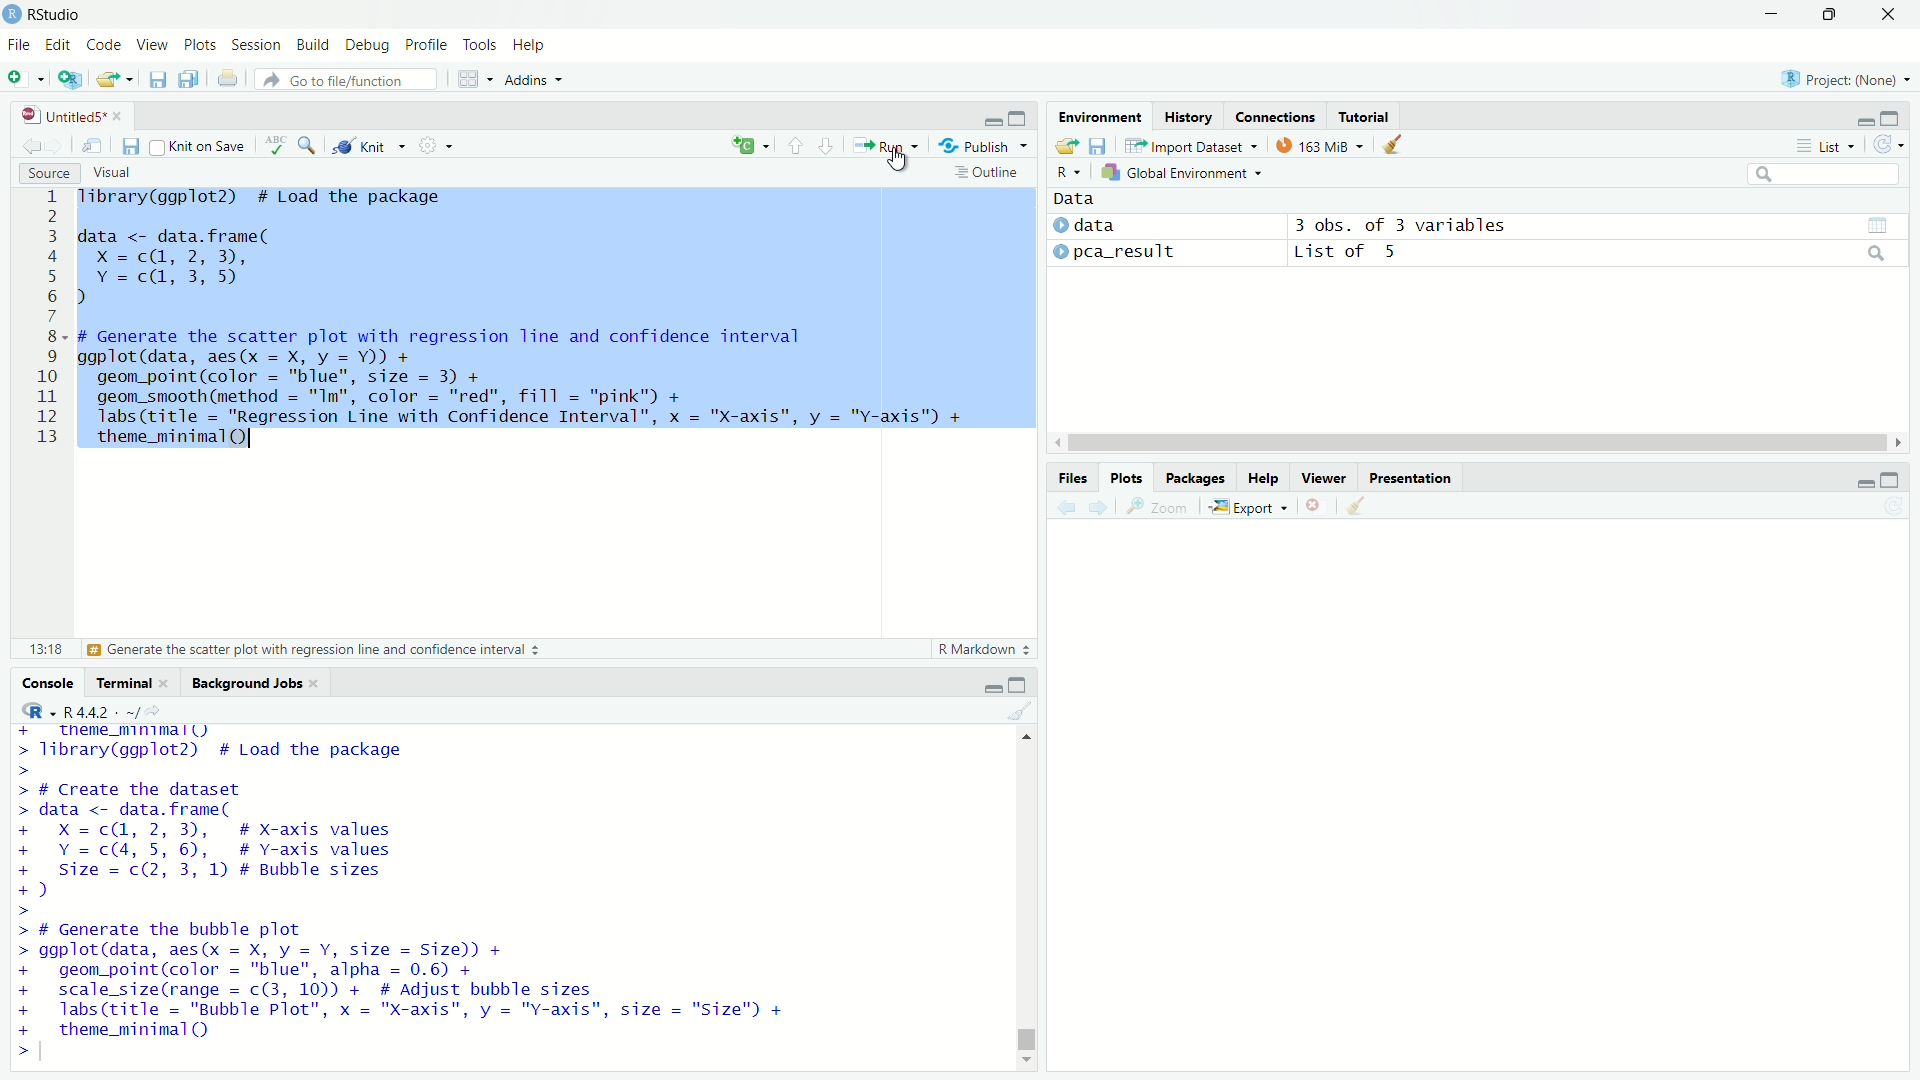 The width and height of the screenshot is (1920, 1080). Describe the element at coordinates (44, 14) in the screenshot. I see `RStudio` at that location.